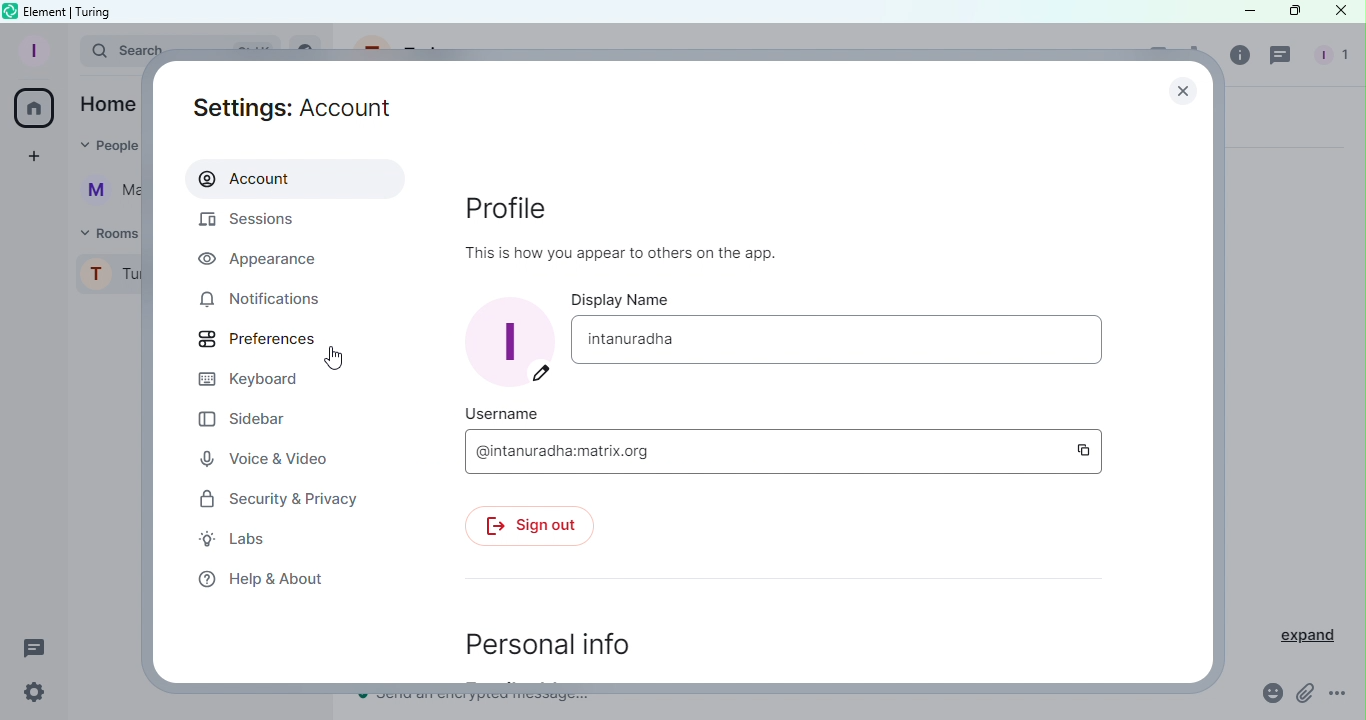 The width and height of the screenshot is (1366, 720). What do you see at coordinates (506, 412) in the screenshot?
I see `Username` at bounding box center [506, 412].